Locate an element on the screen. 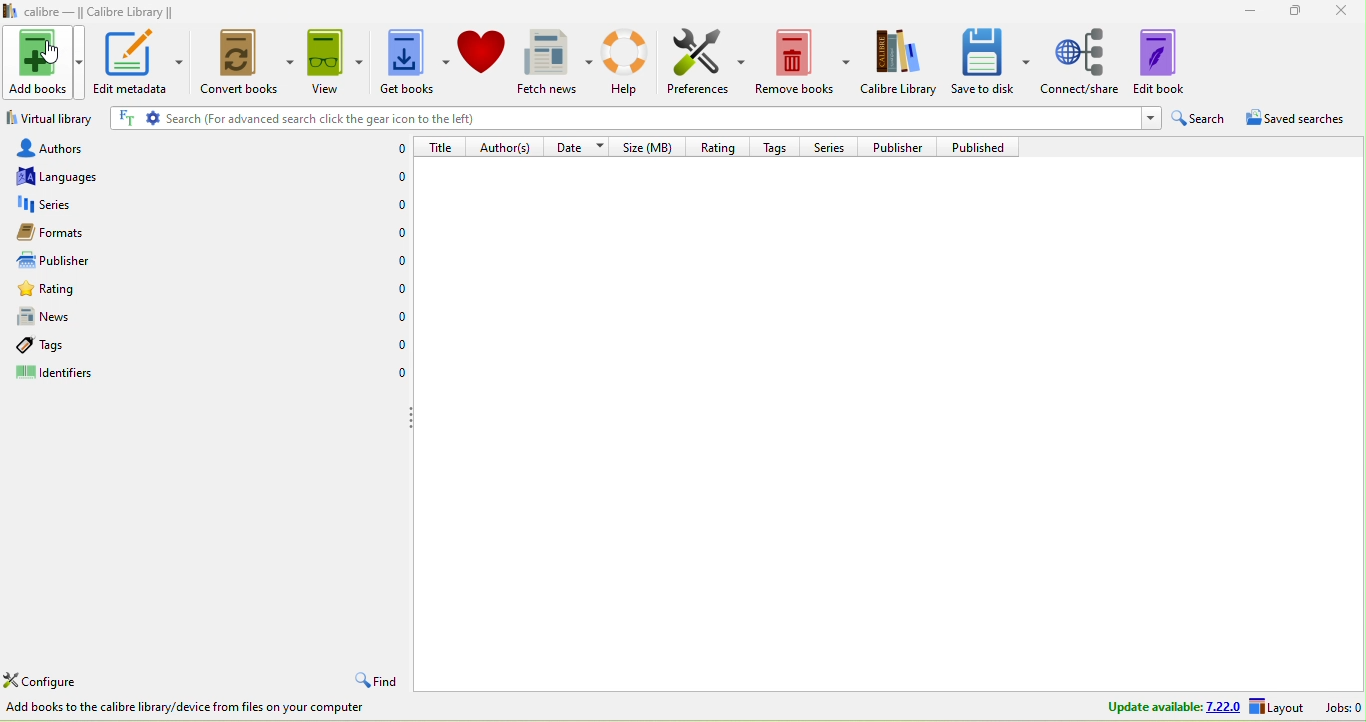 Image resolution: width=1366 pixels, height=722 pixels. title is located at coordinates (447, 147).